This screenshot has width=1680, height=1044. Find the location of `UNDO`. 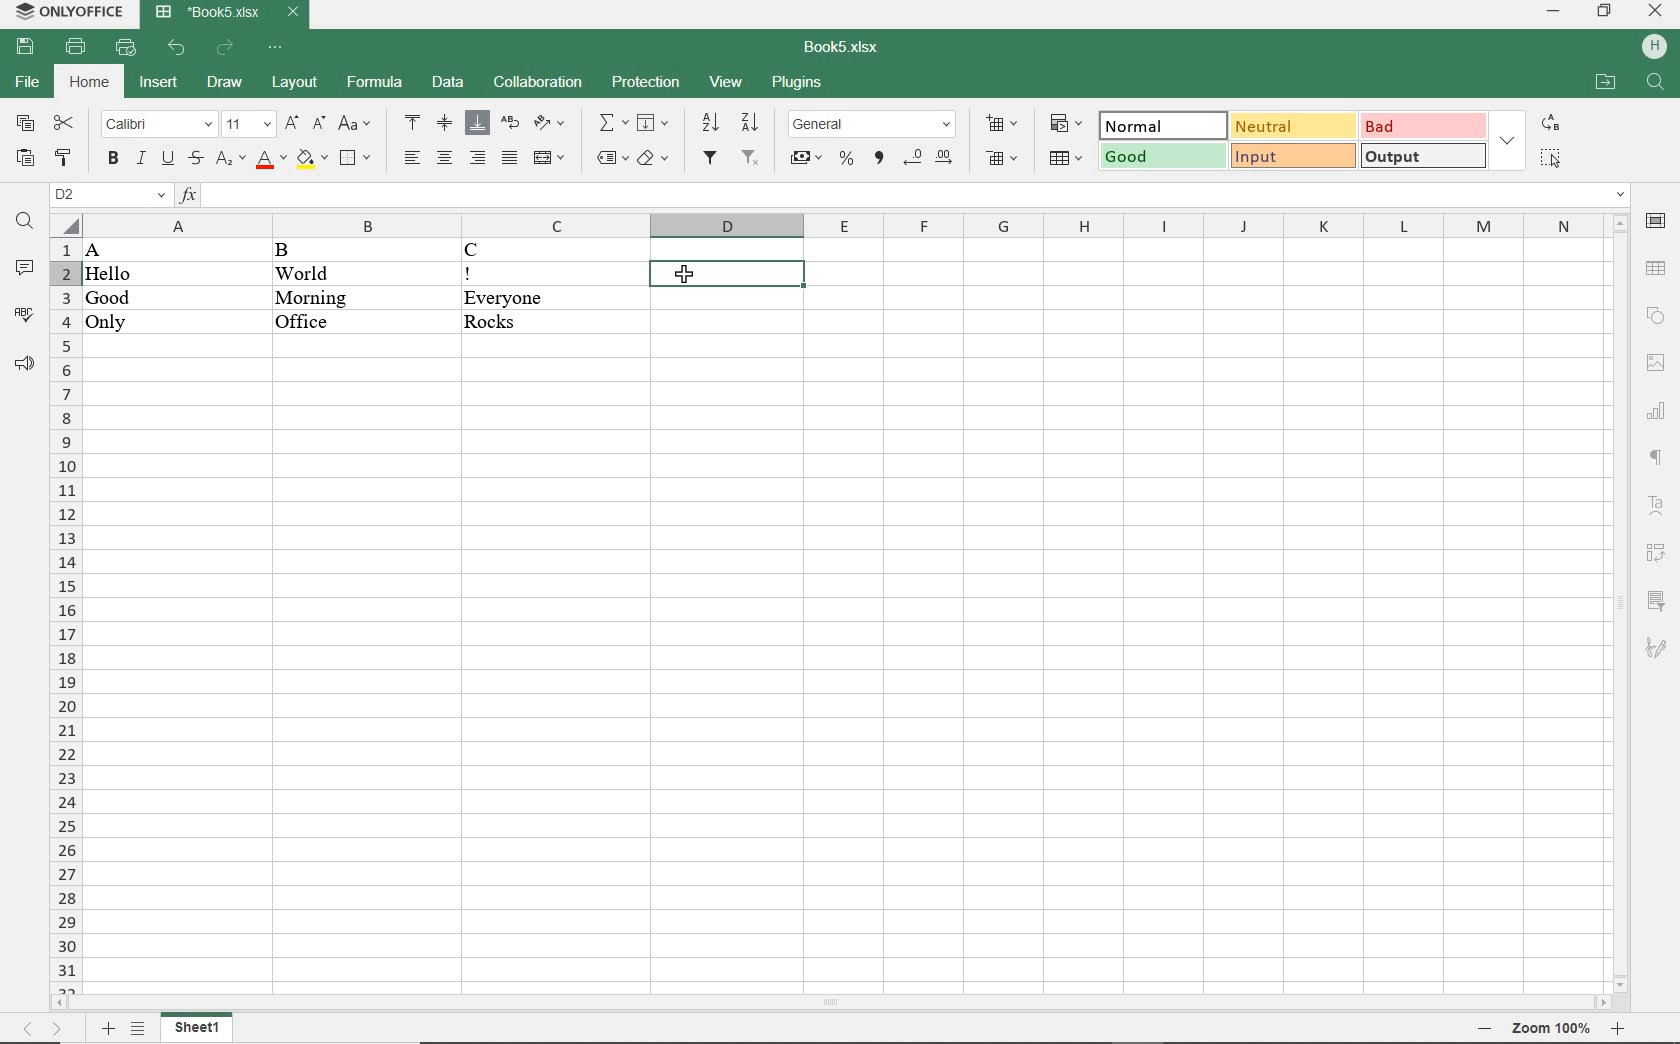

UNDO is located at coordinates (176, 47).